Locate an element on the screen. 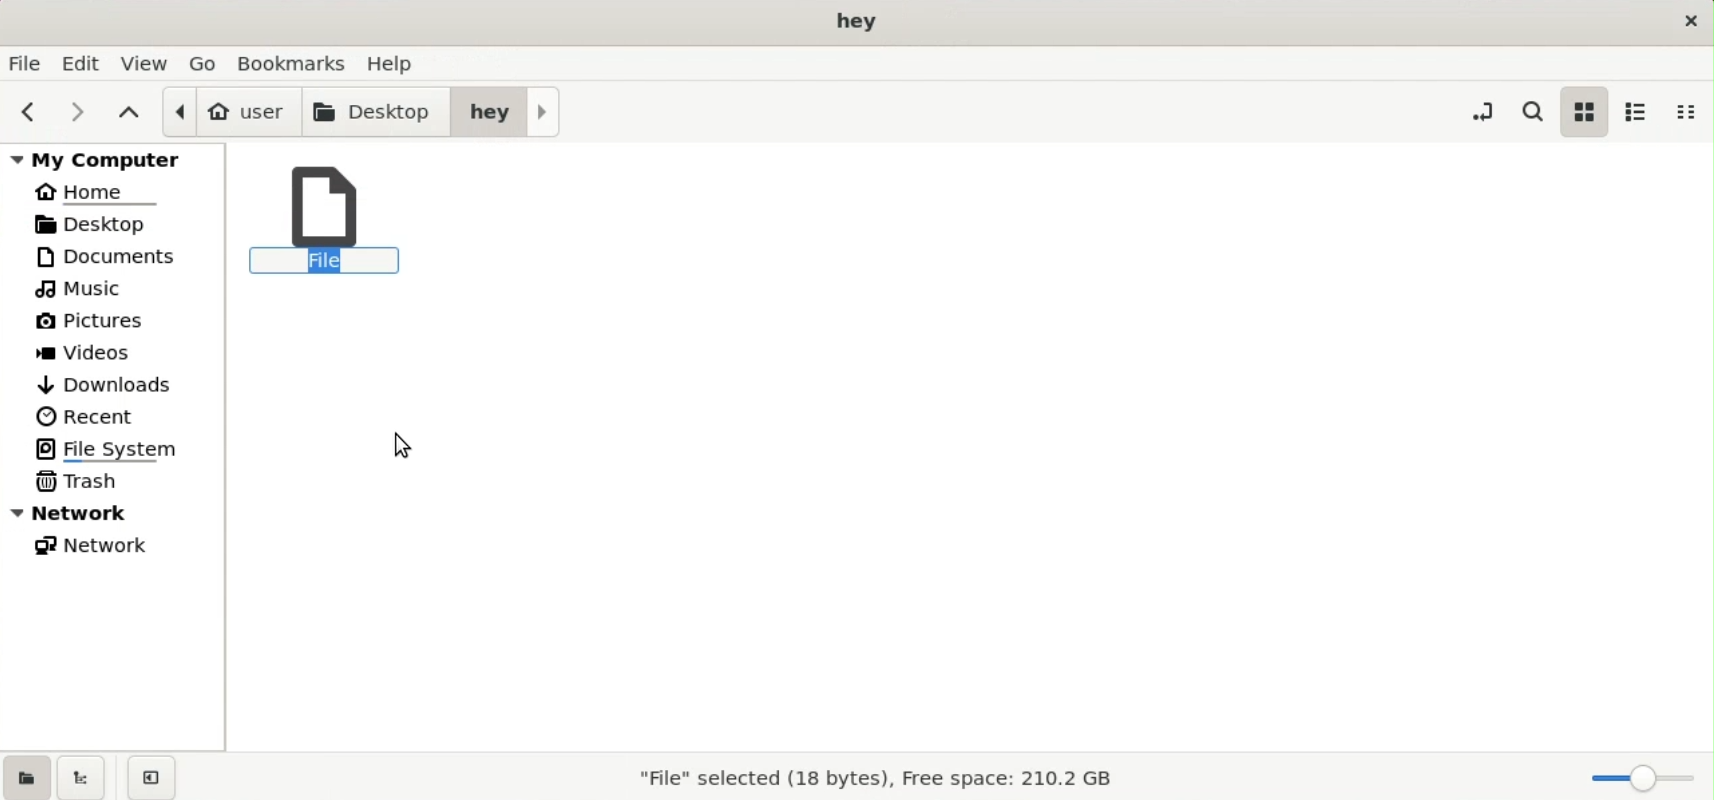 This screenshot has height=800, width=1714. close sidebars is located at coordinates (151, 776).